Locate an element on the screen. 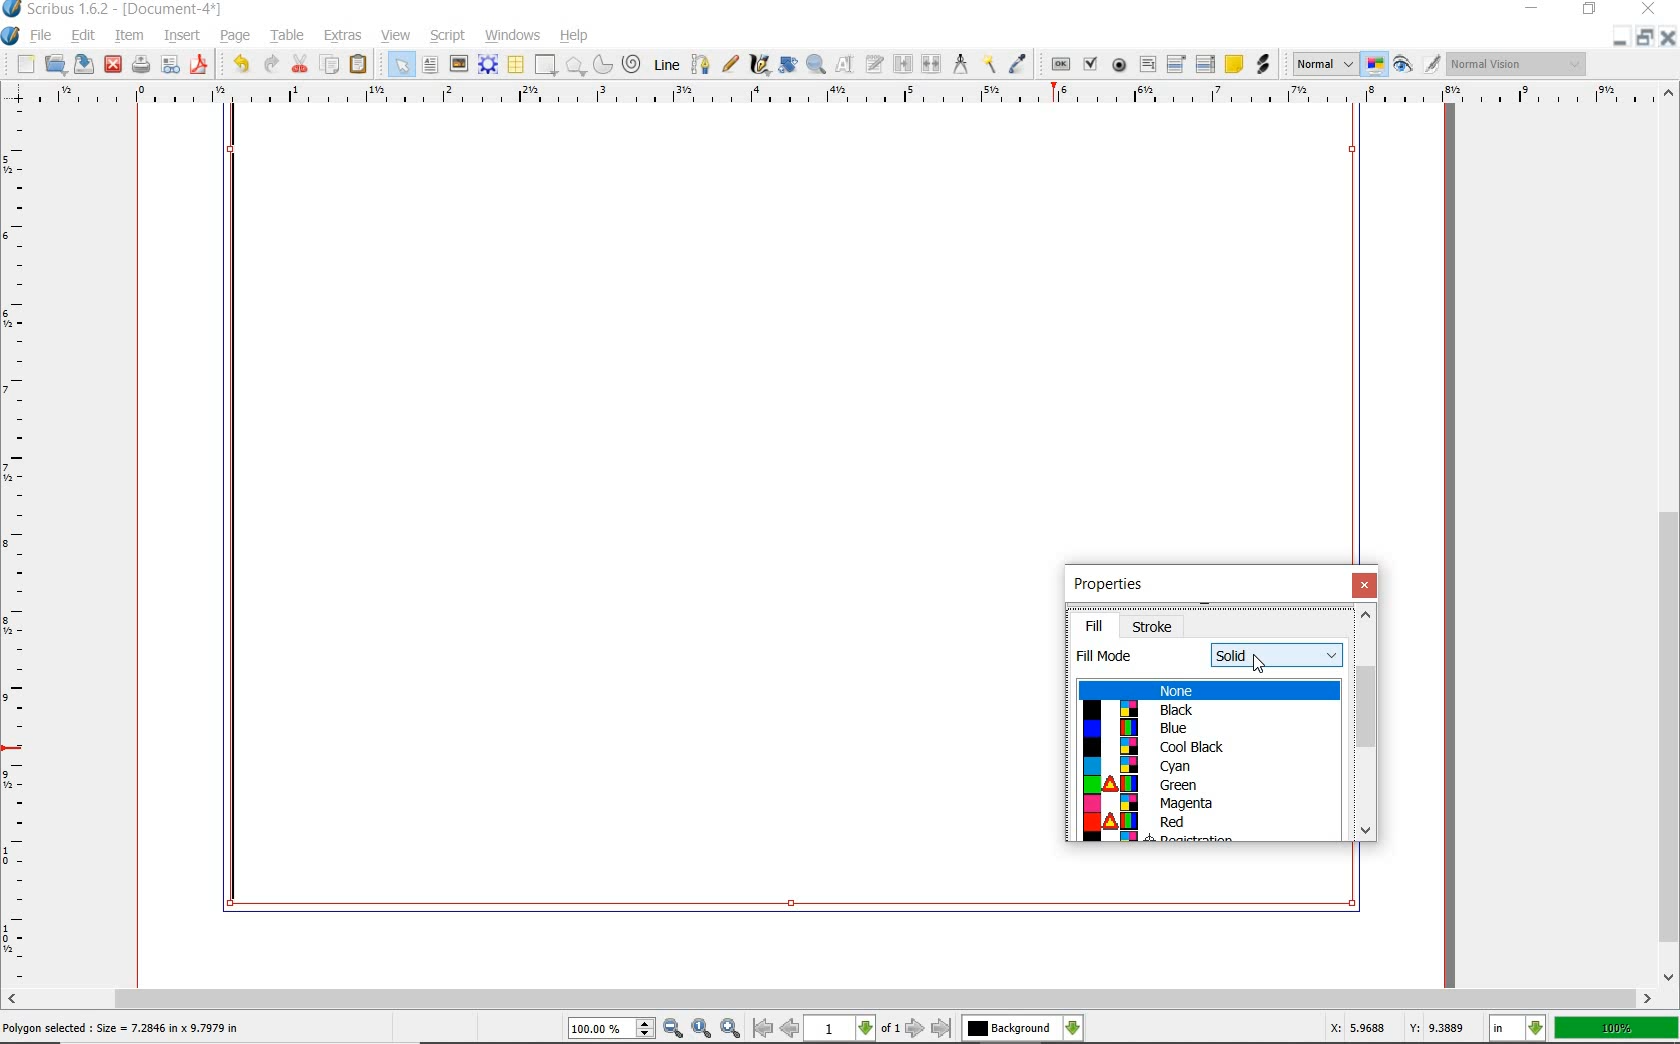  file is located at coordinates (43, 37).